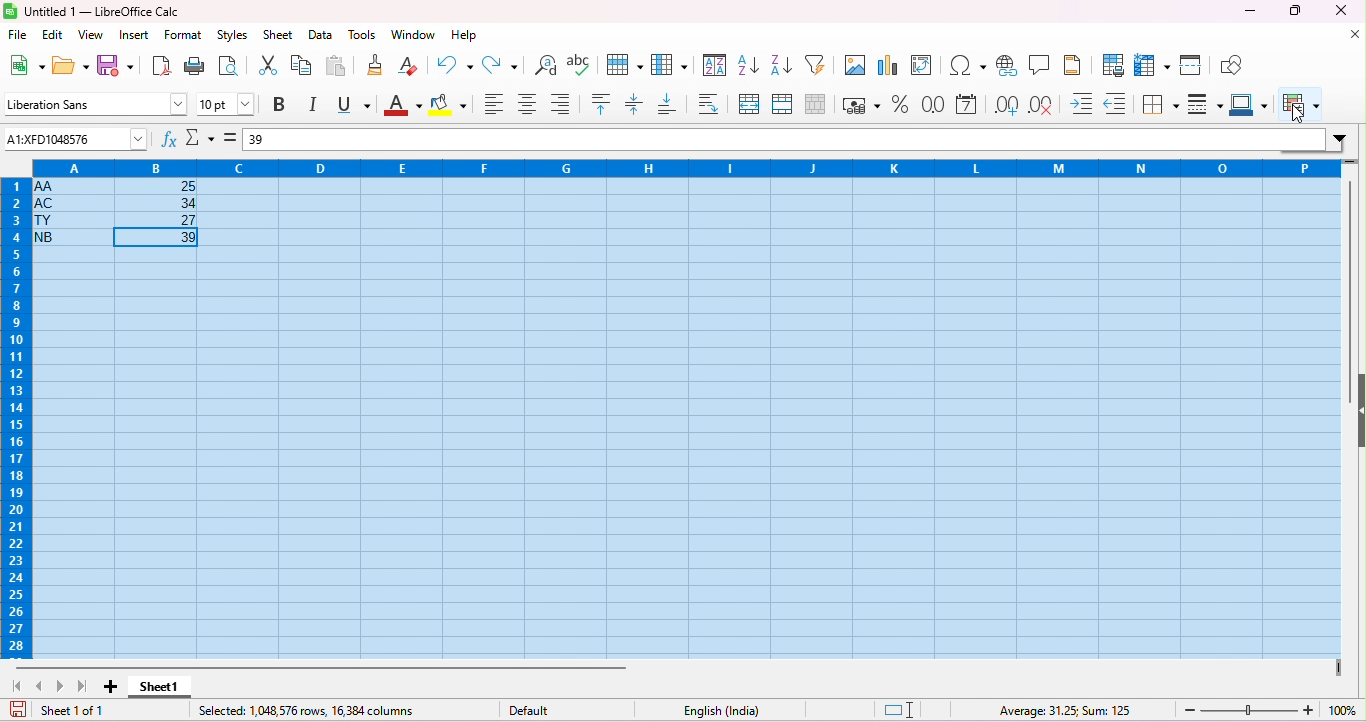 The image size is (1366, 722). What do you see at coordinates (1272, 709) in the screenshot?
I see `zoom` at bounding box center [1272, 709].